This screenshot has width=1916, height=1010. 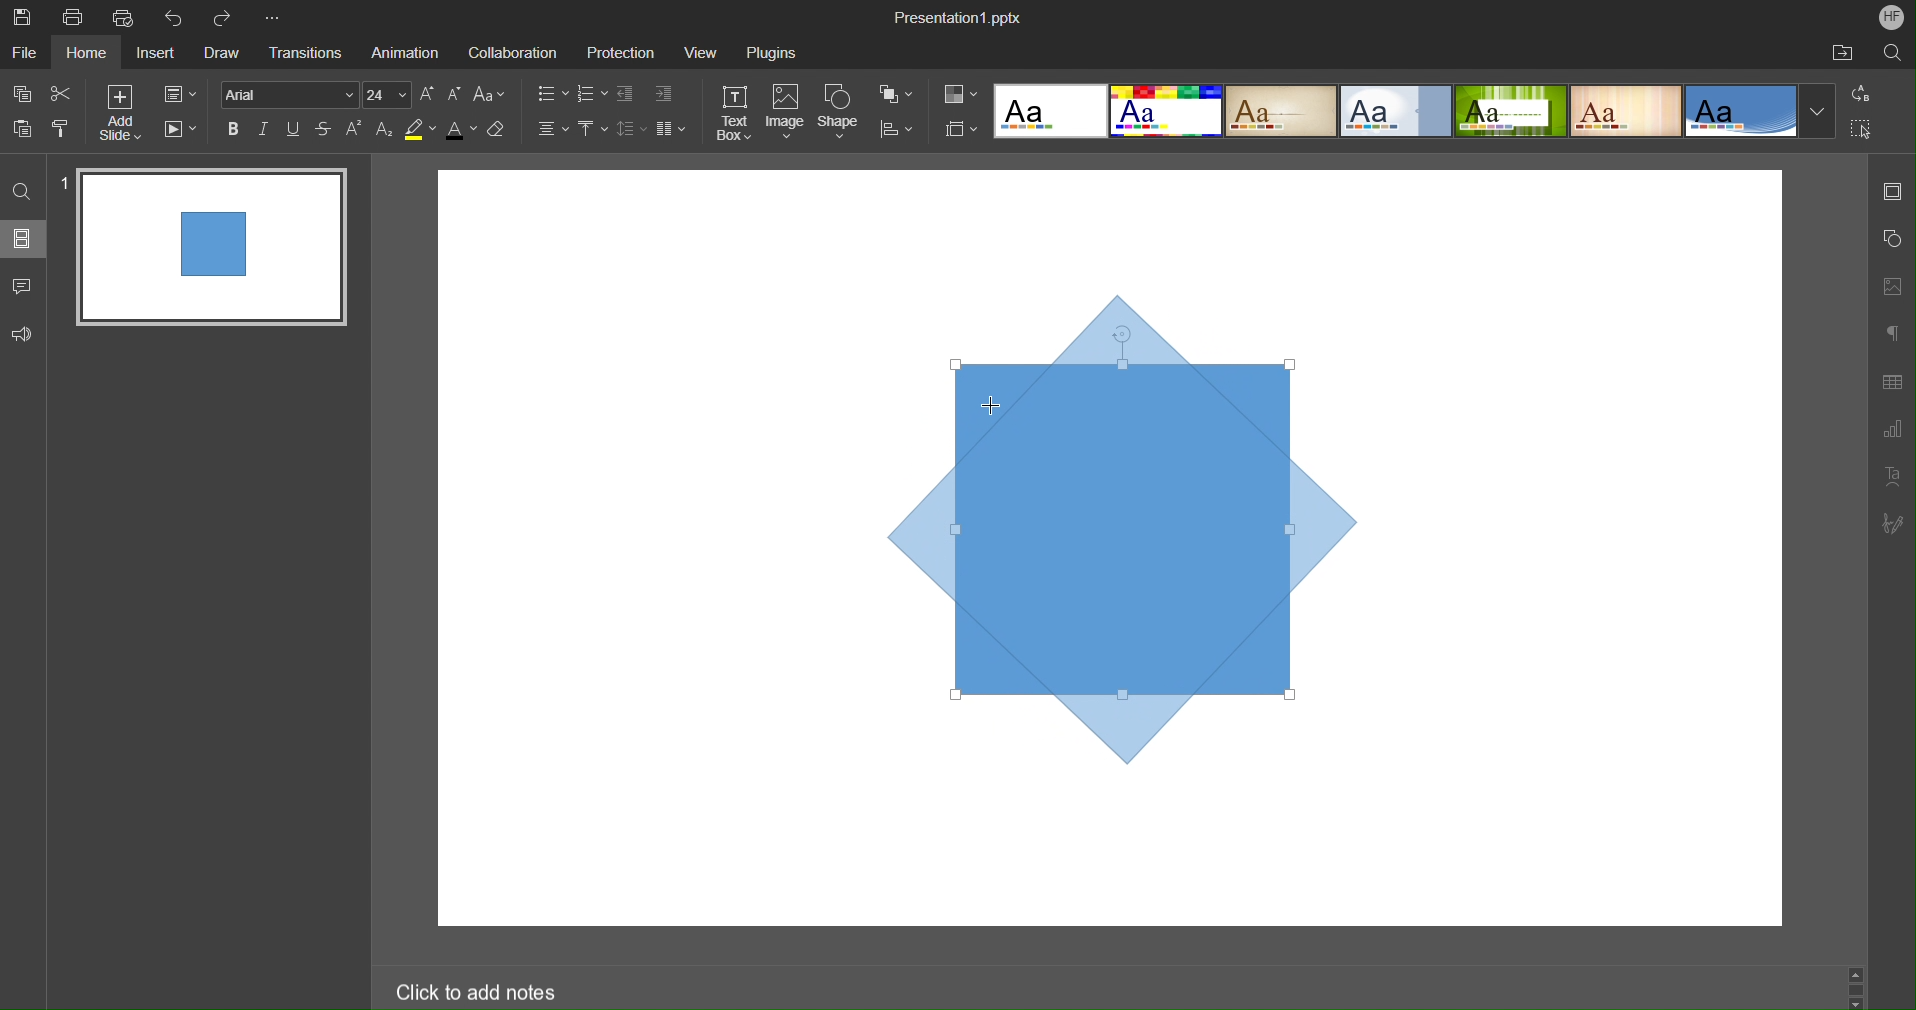 What do you see at coordinates (23, 238) in the screenshot?
I see `Slides` at bounding box center [23, 238].